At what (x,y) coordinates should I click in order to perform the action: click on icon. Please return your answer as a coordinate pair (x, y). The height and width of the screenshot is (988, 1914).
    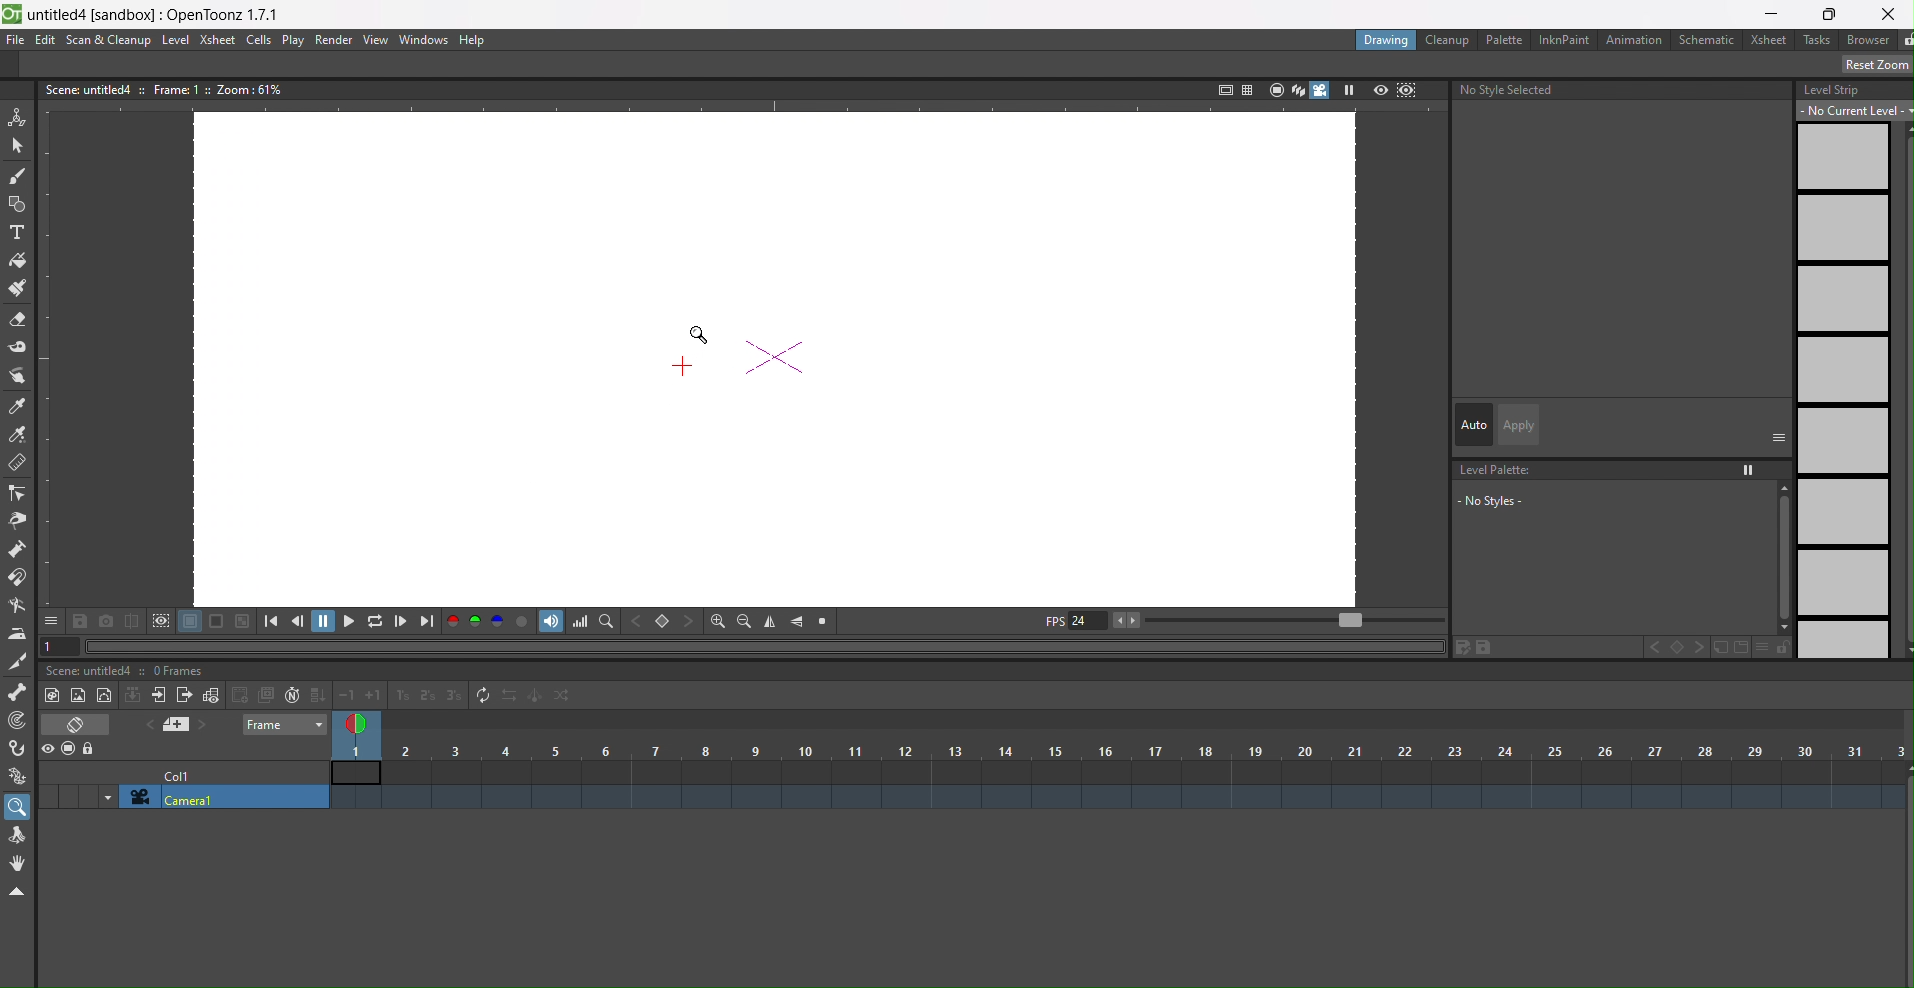
    Looking at the image, I should click on (132, 697).